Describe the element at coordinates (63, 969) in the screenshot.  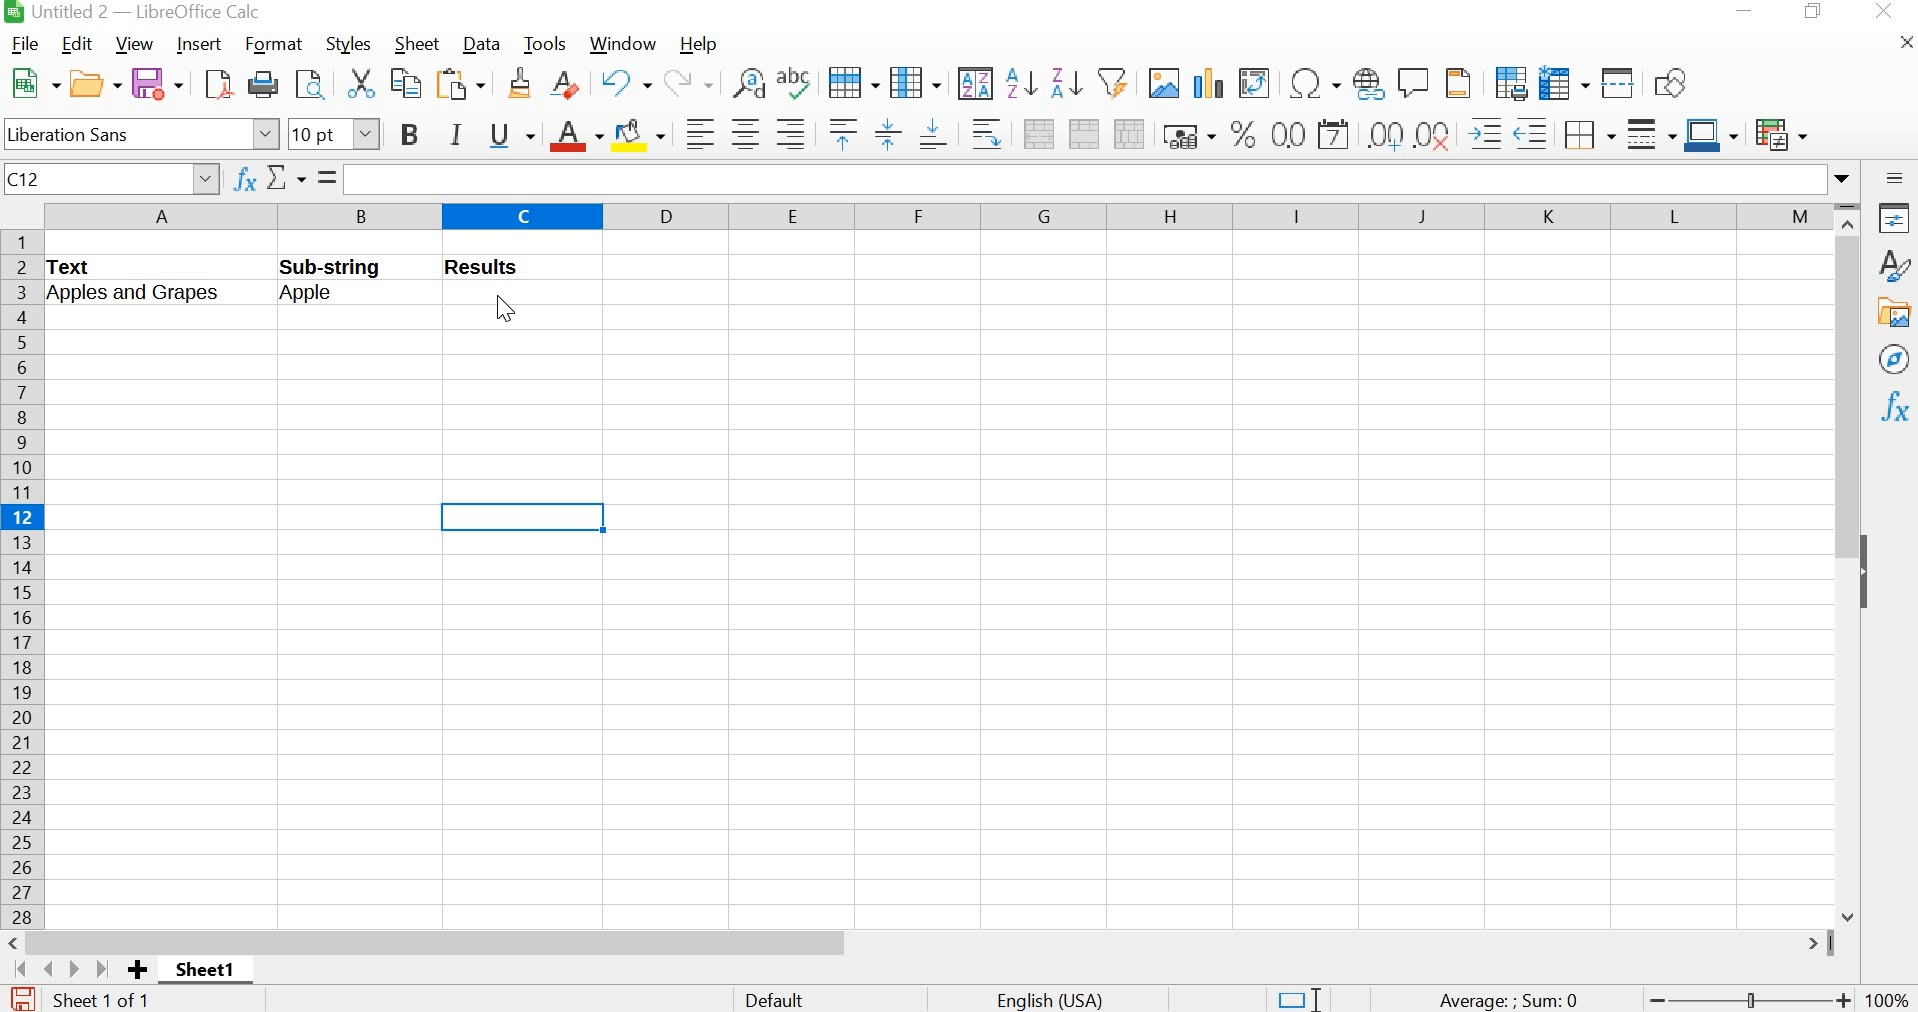
I see `move to next sheet buttons` at that location.